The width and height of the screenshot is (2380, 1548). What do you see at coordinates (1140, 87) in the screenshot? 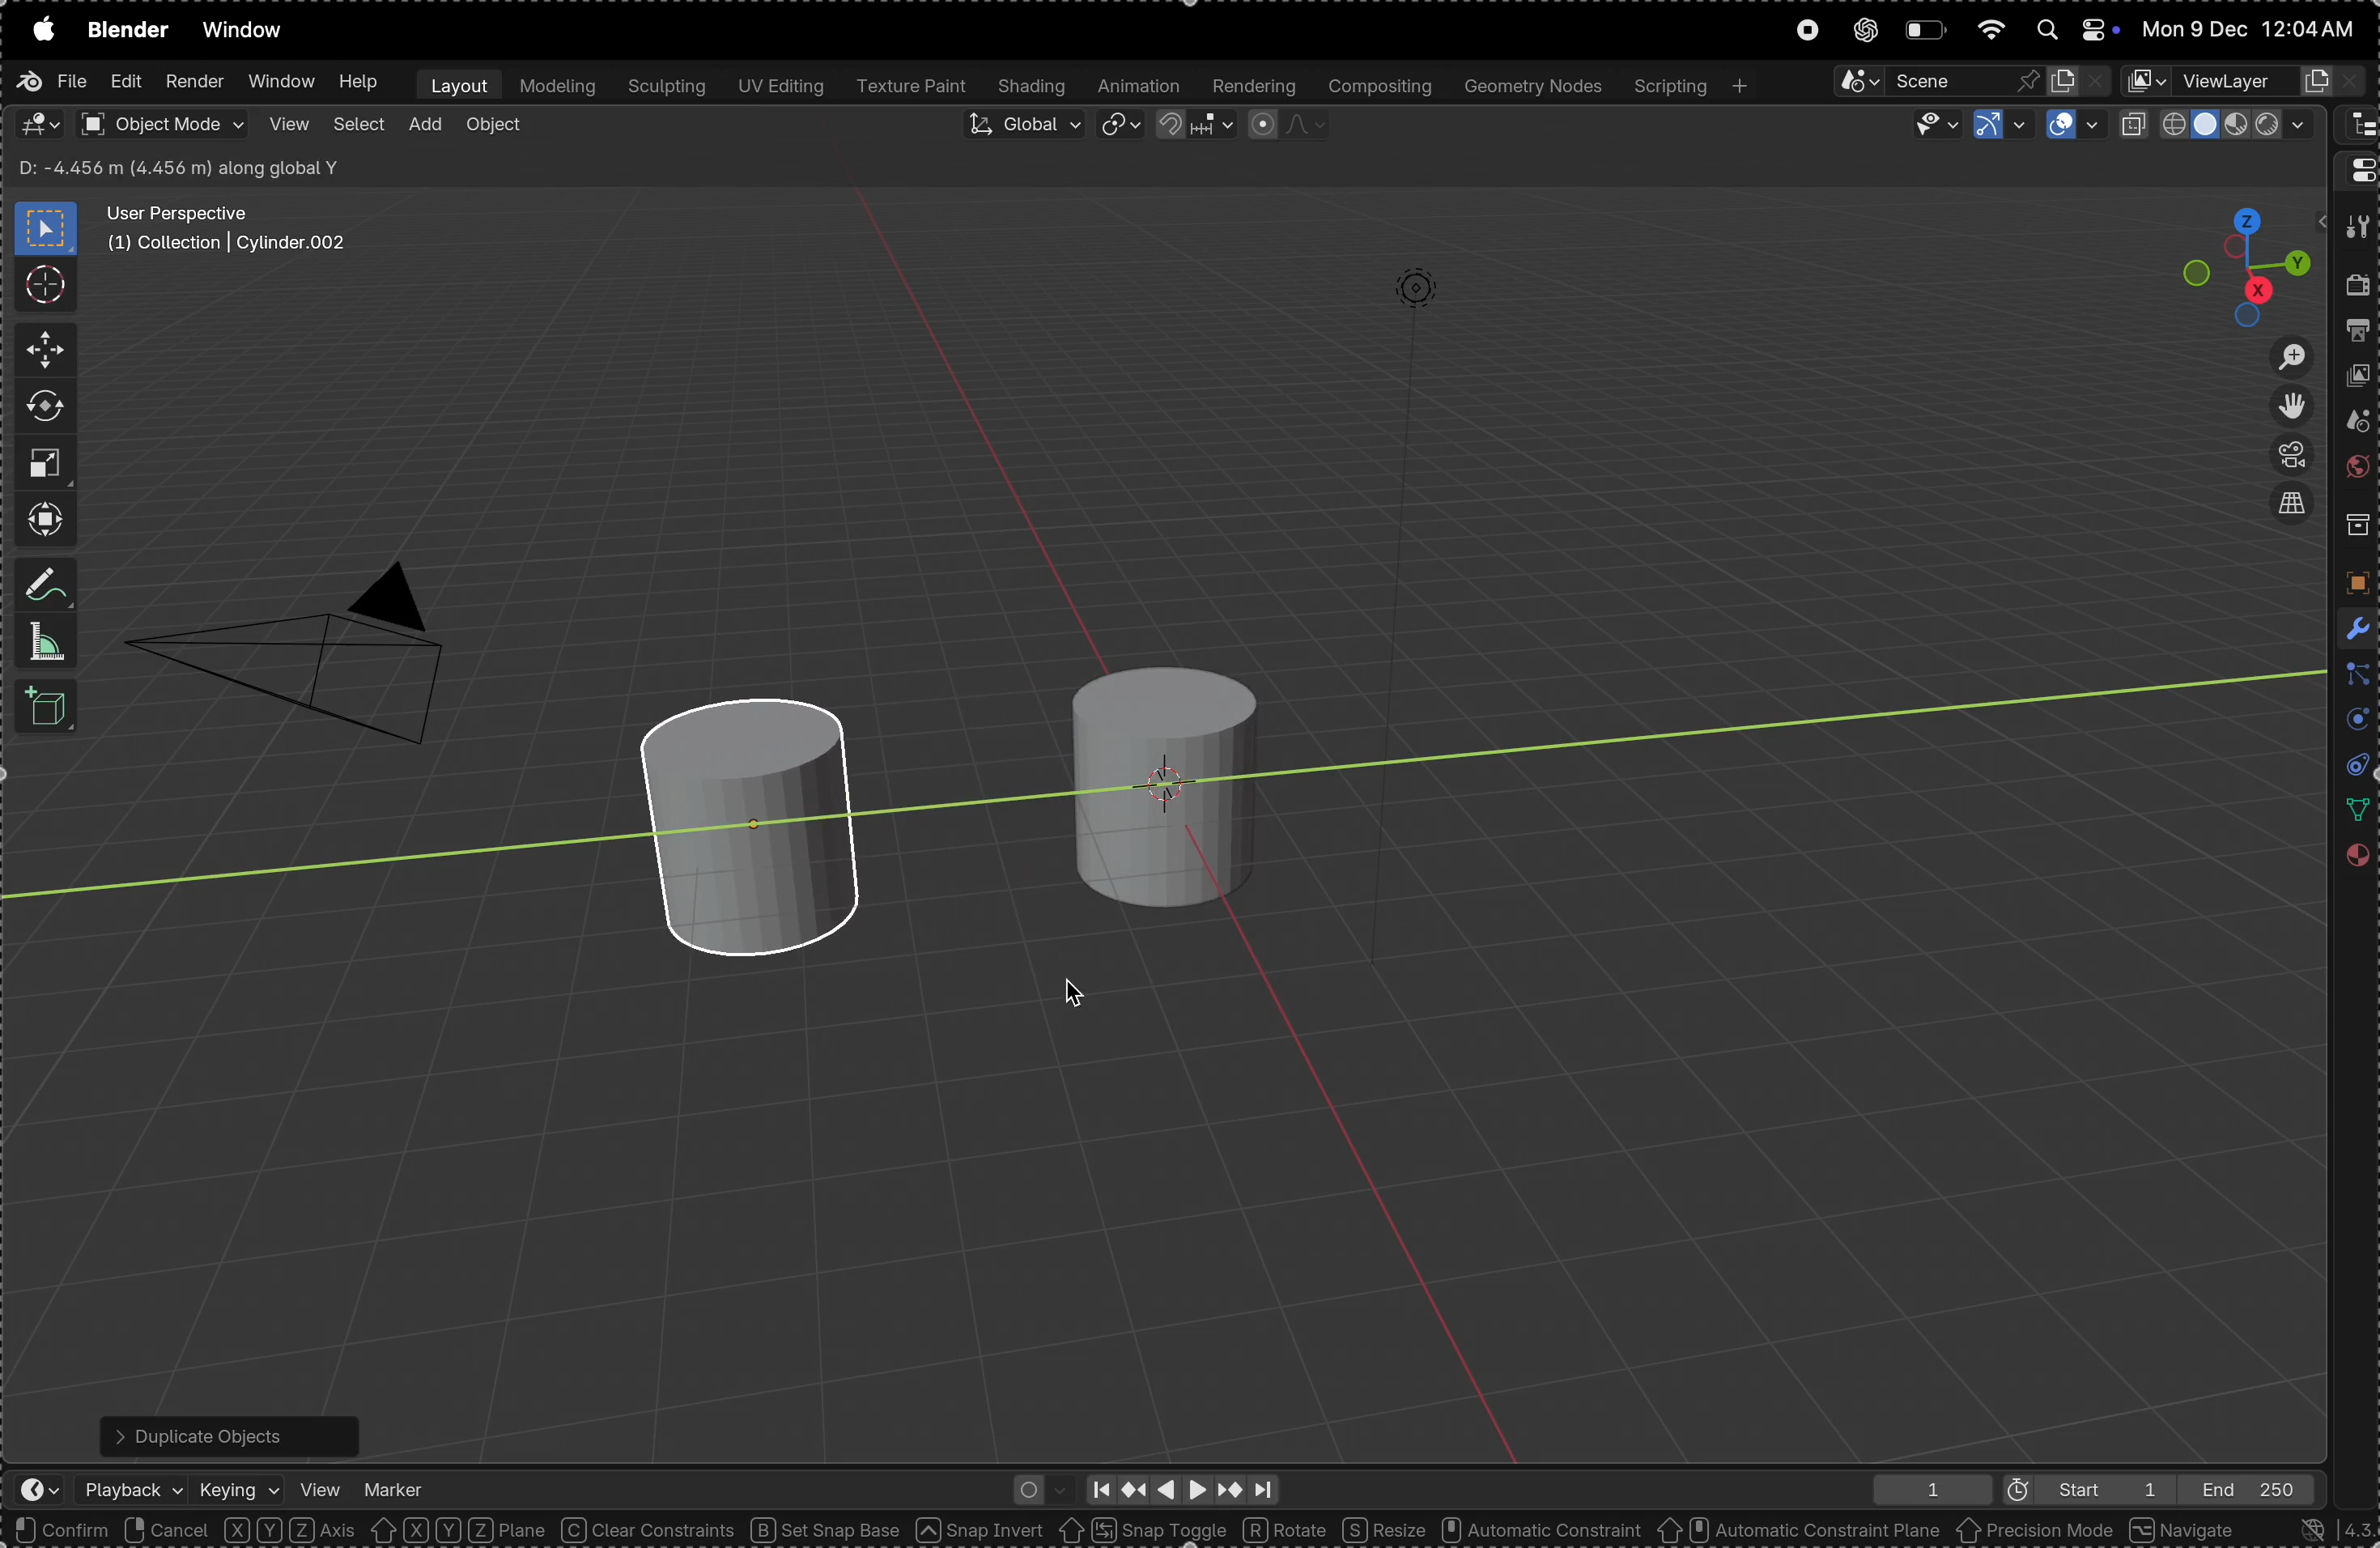
I see `Animation` at bounding box center [1140, 87].